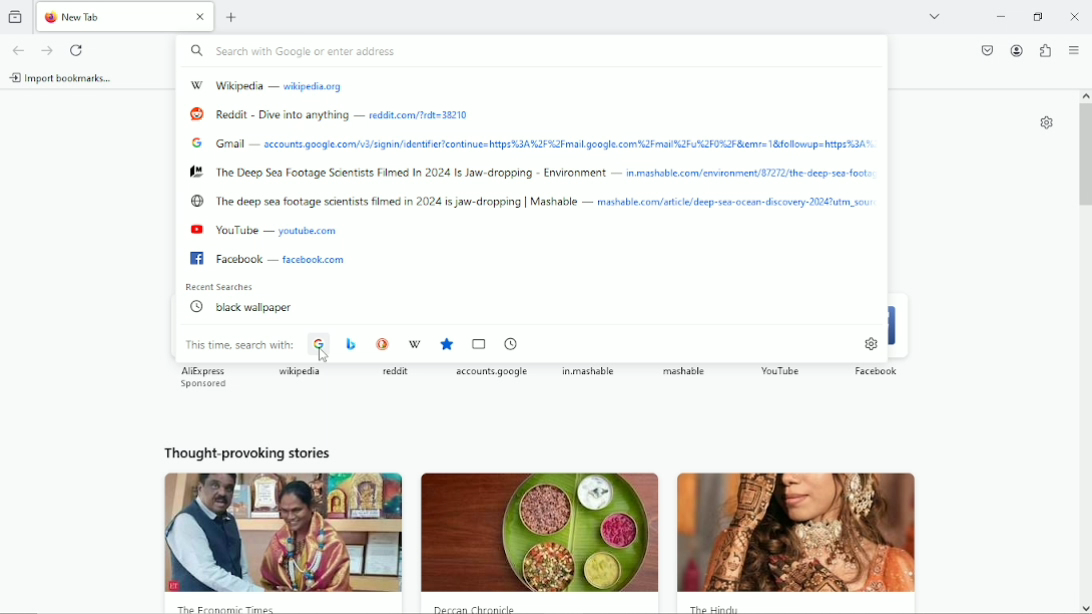 Image resolution: width=1092 pixels, height=614 pixels. Describe the element at coordinates (284, 533) in the screenshot. I see `image` at that location.